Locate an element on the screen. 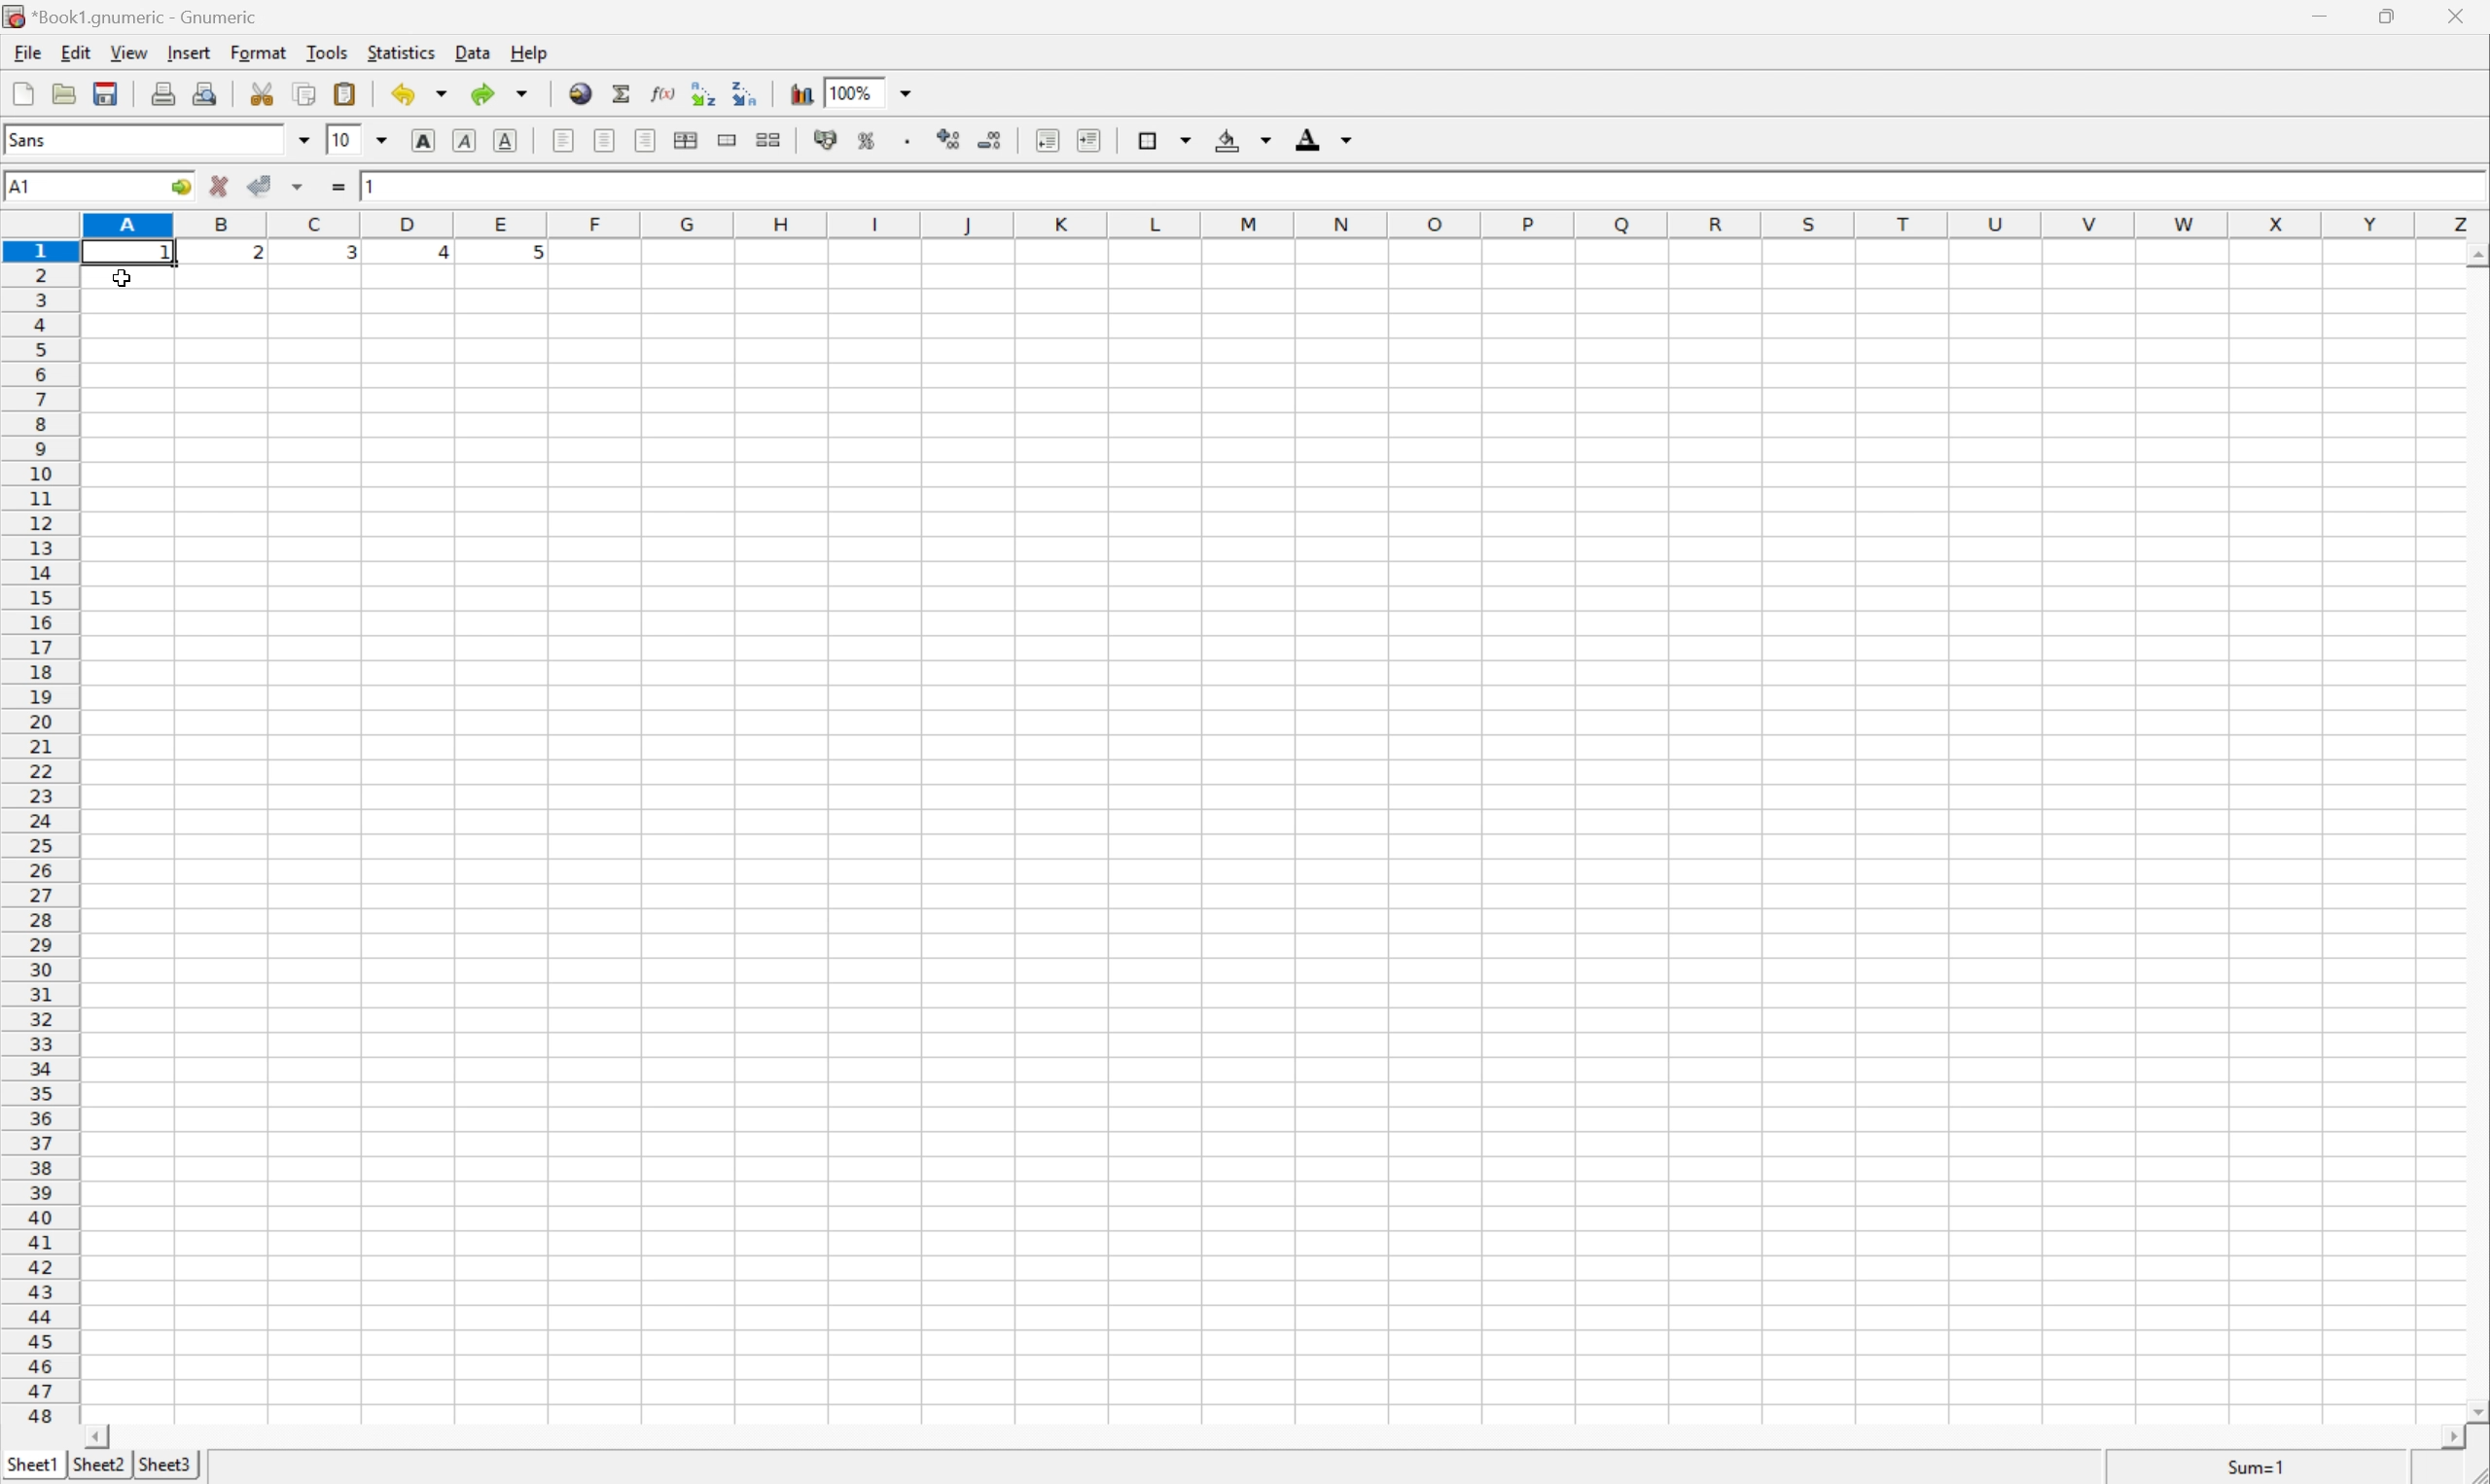 Image resolution: width=2490 pixels, height=1484 pixels. file is located at coordinates (20, 51).